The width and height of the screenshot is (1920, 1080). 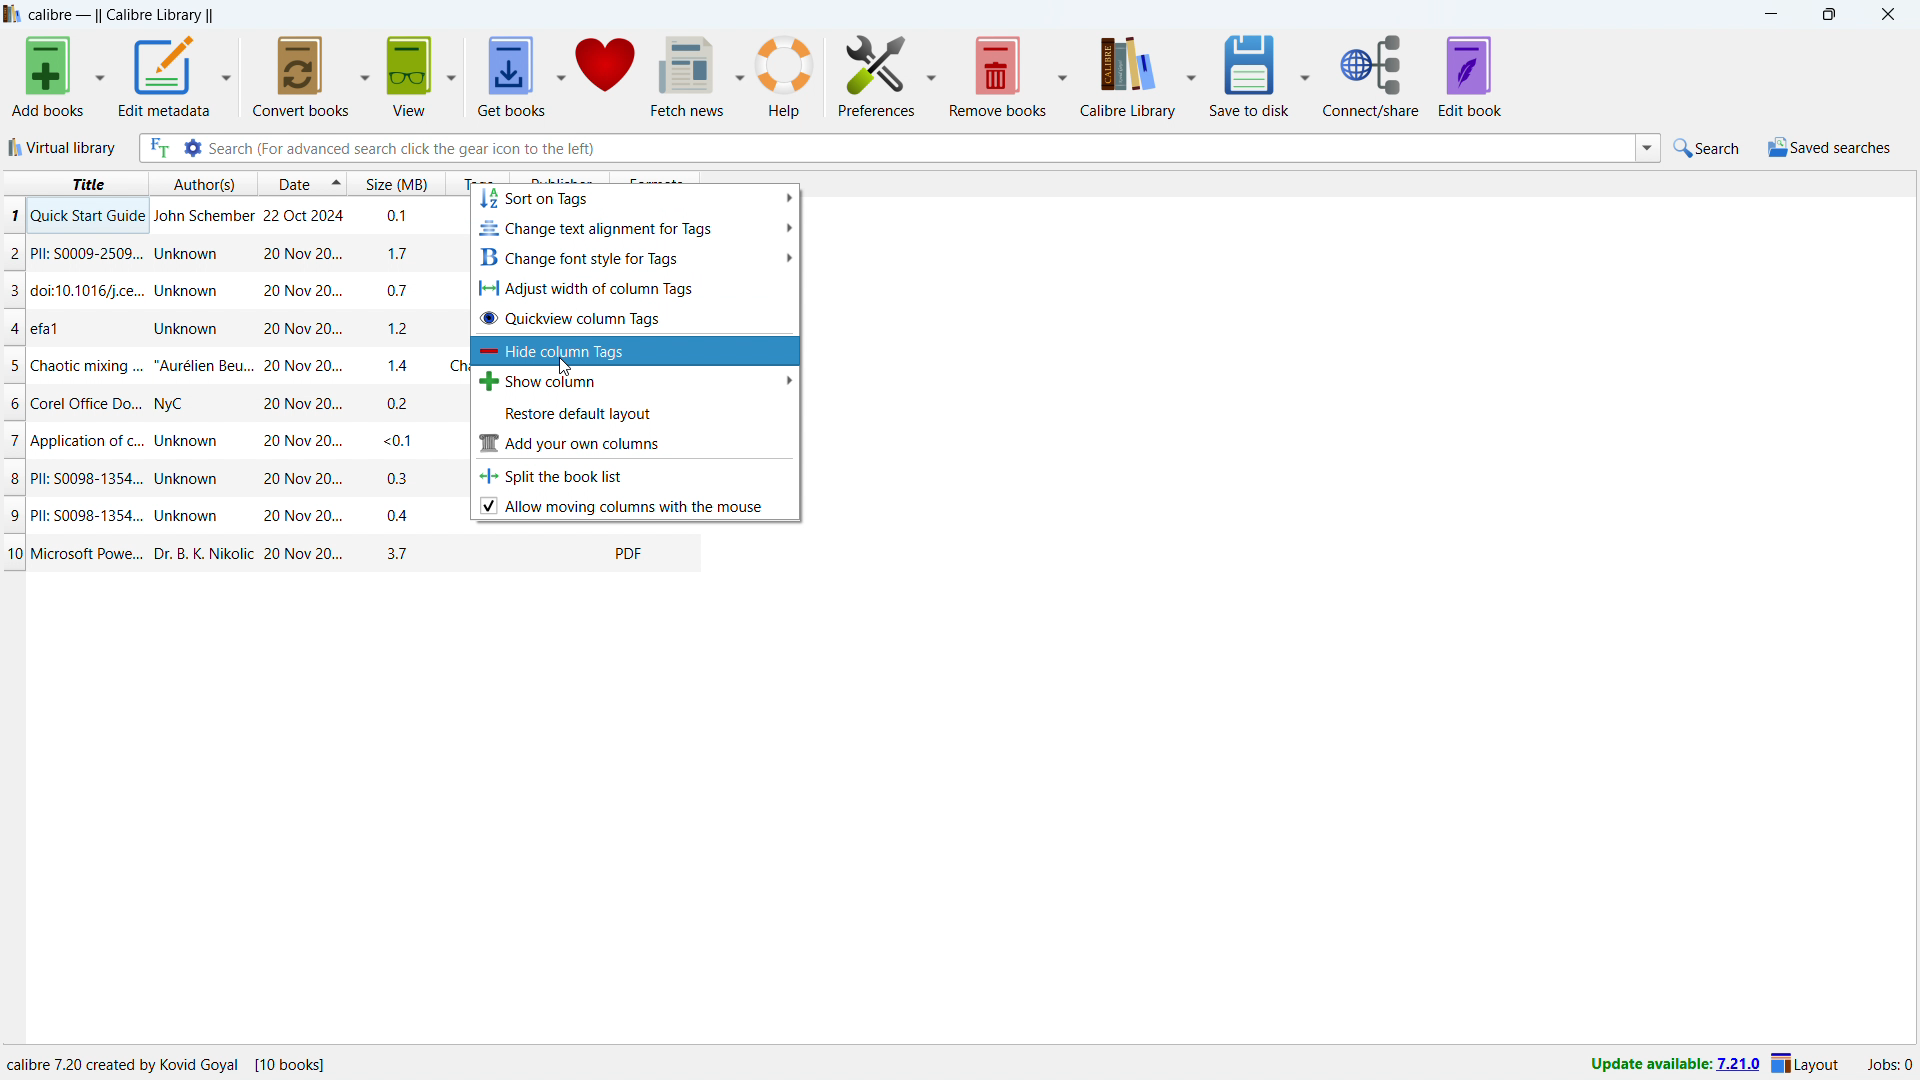 What do you see at coordinates (1766, 15) in the screenshot?
I see `minimize` at bounding box center [1766, 15].